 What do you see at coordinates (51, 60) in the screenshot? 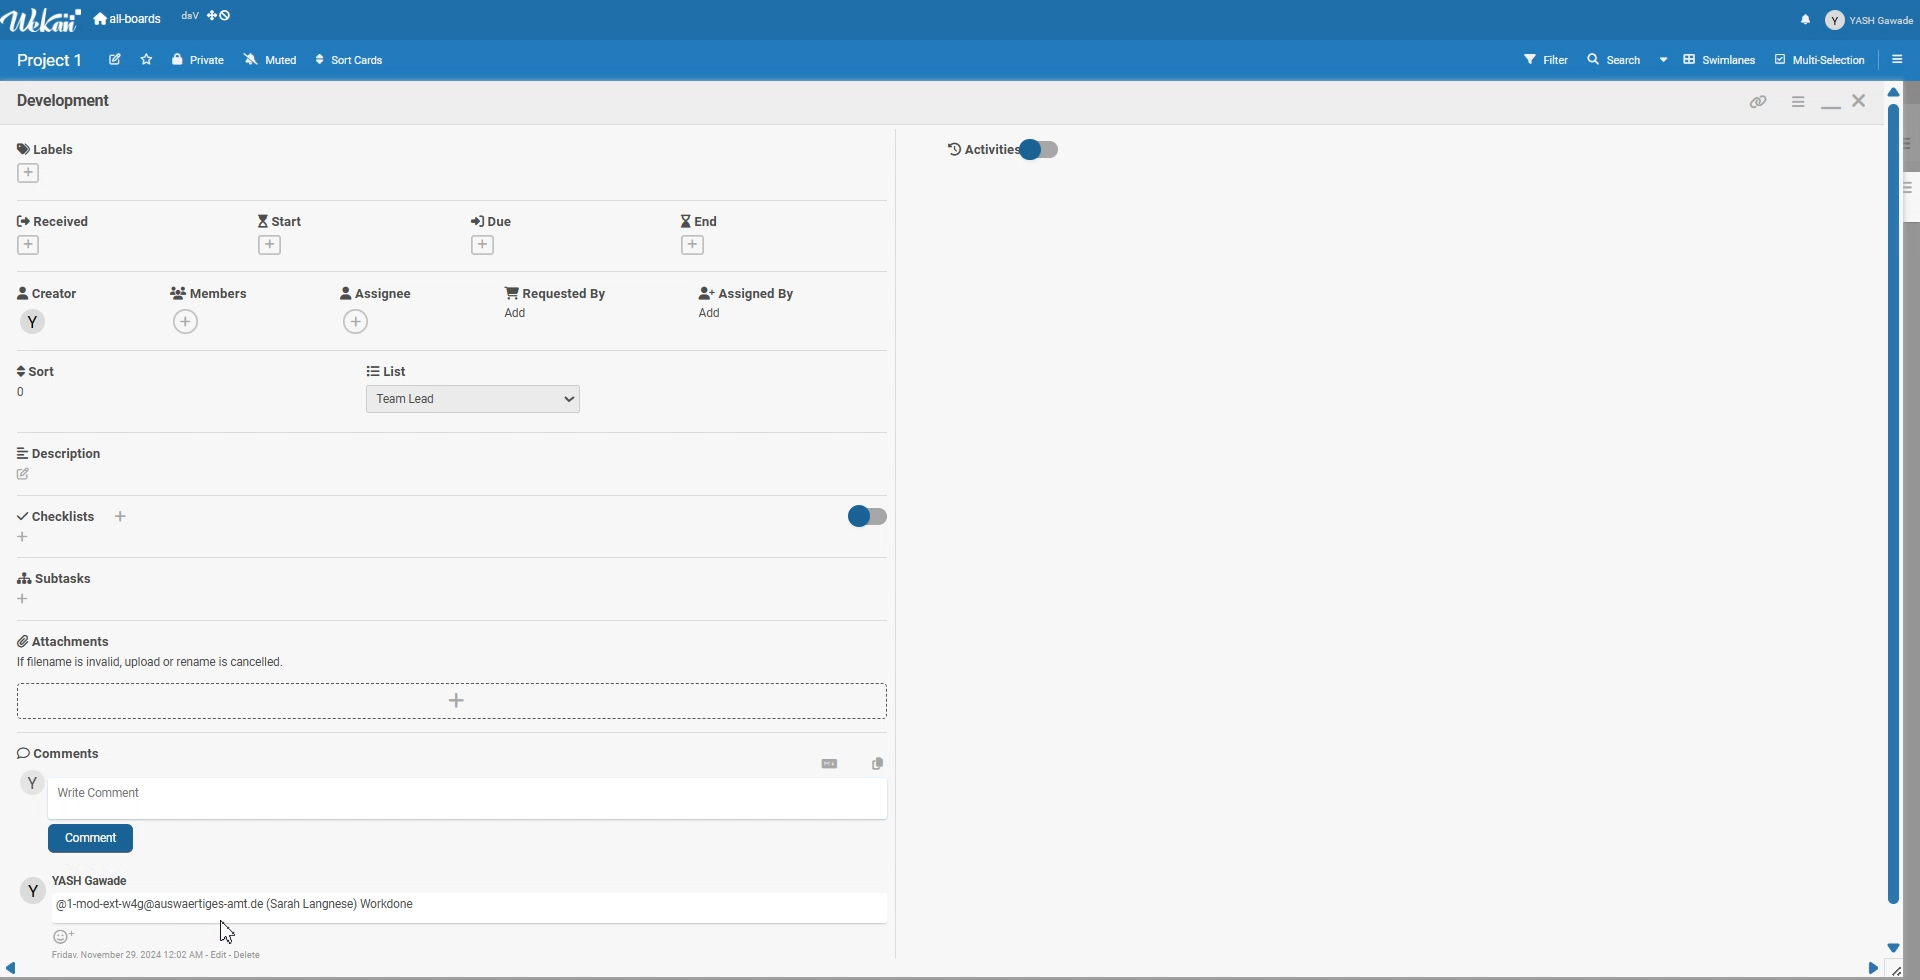
I see `Text` at bounding box center [51, 60].